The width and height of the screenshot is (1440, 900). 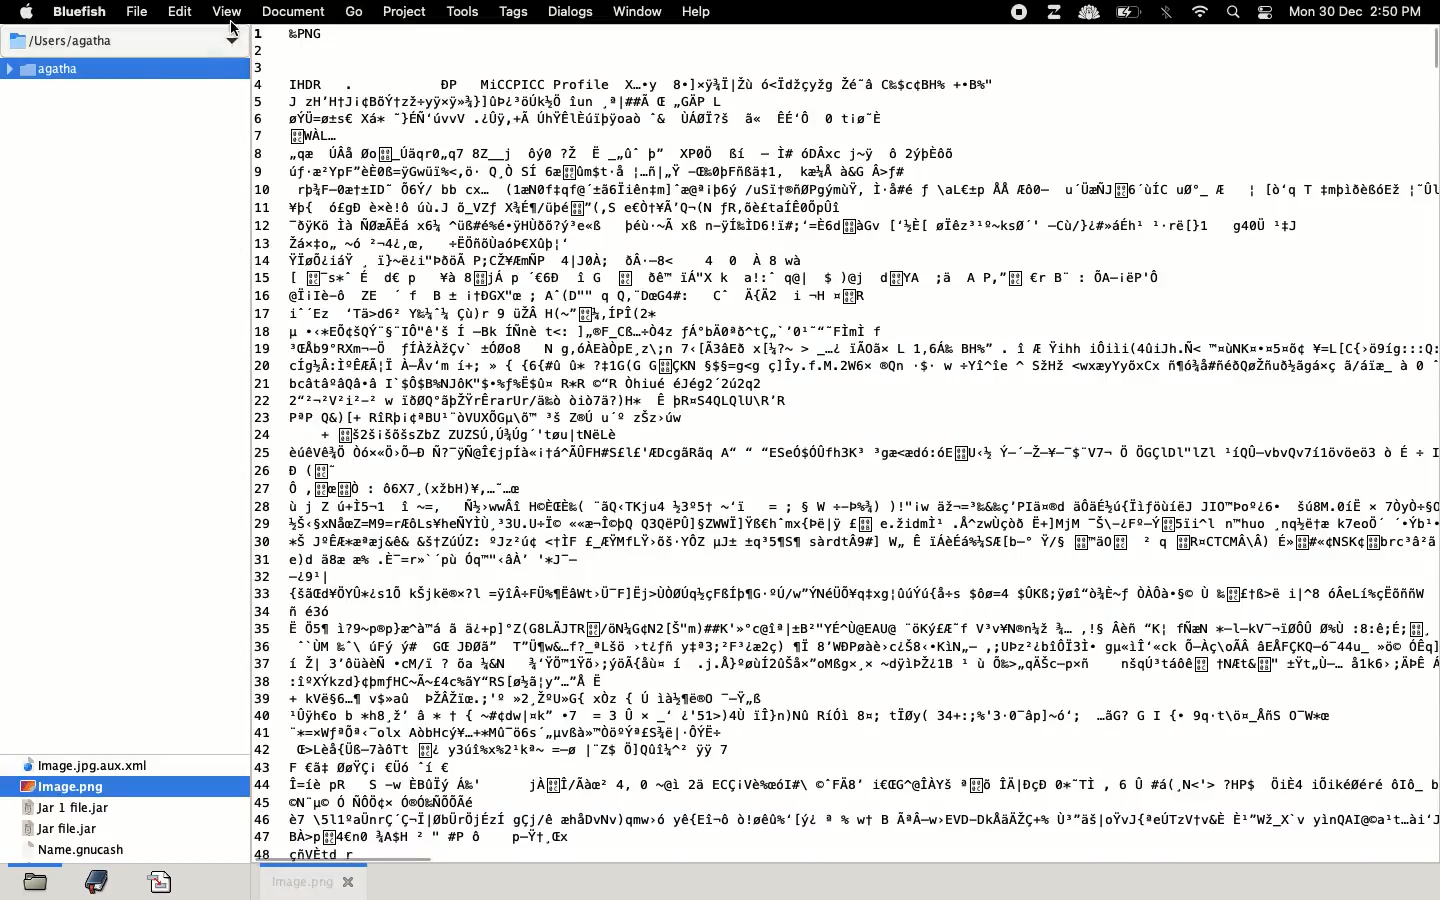 I want to click on project, so click(x=404, y=12).